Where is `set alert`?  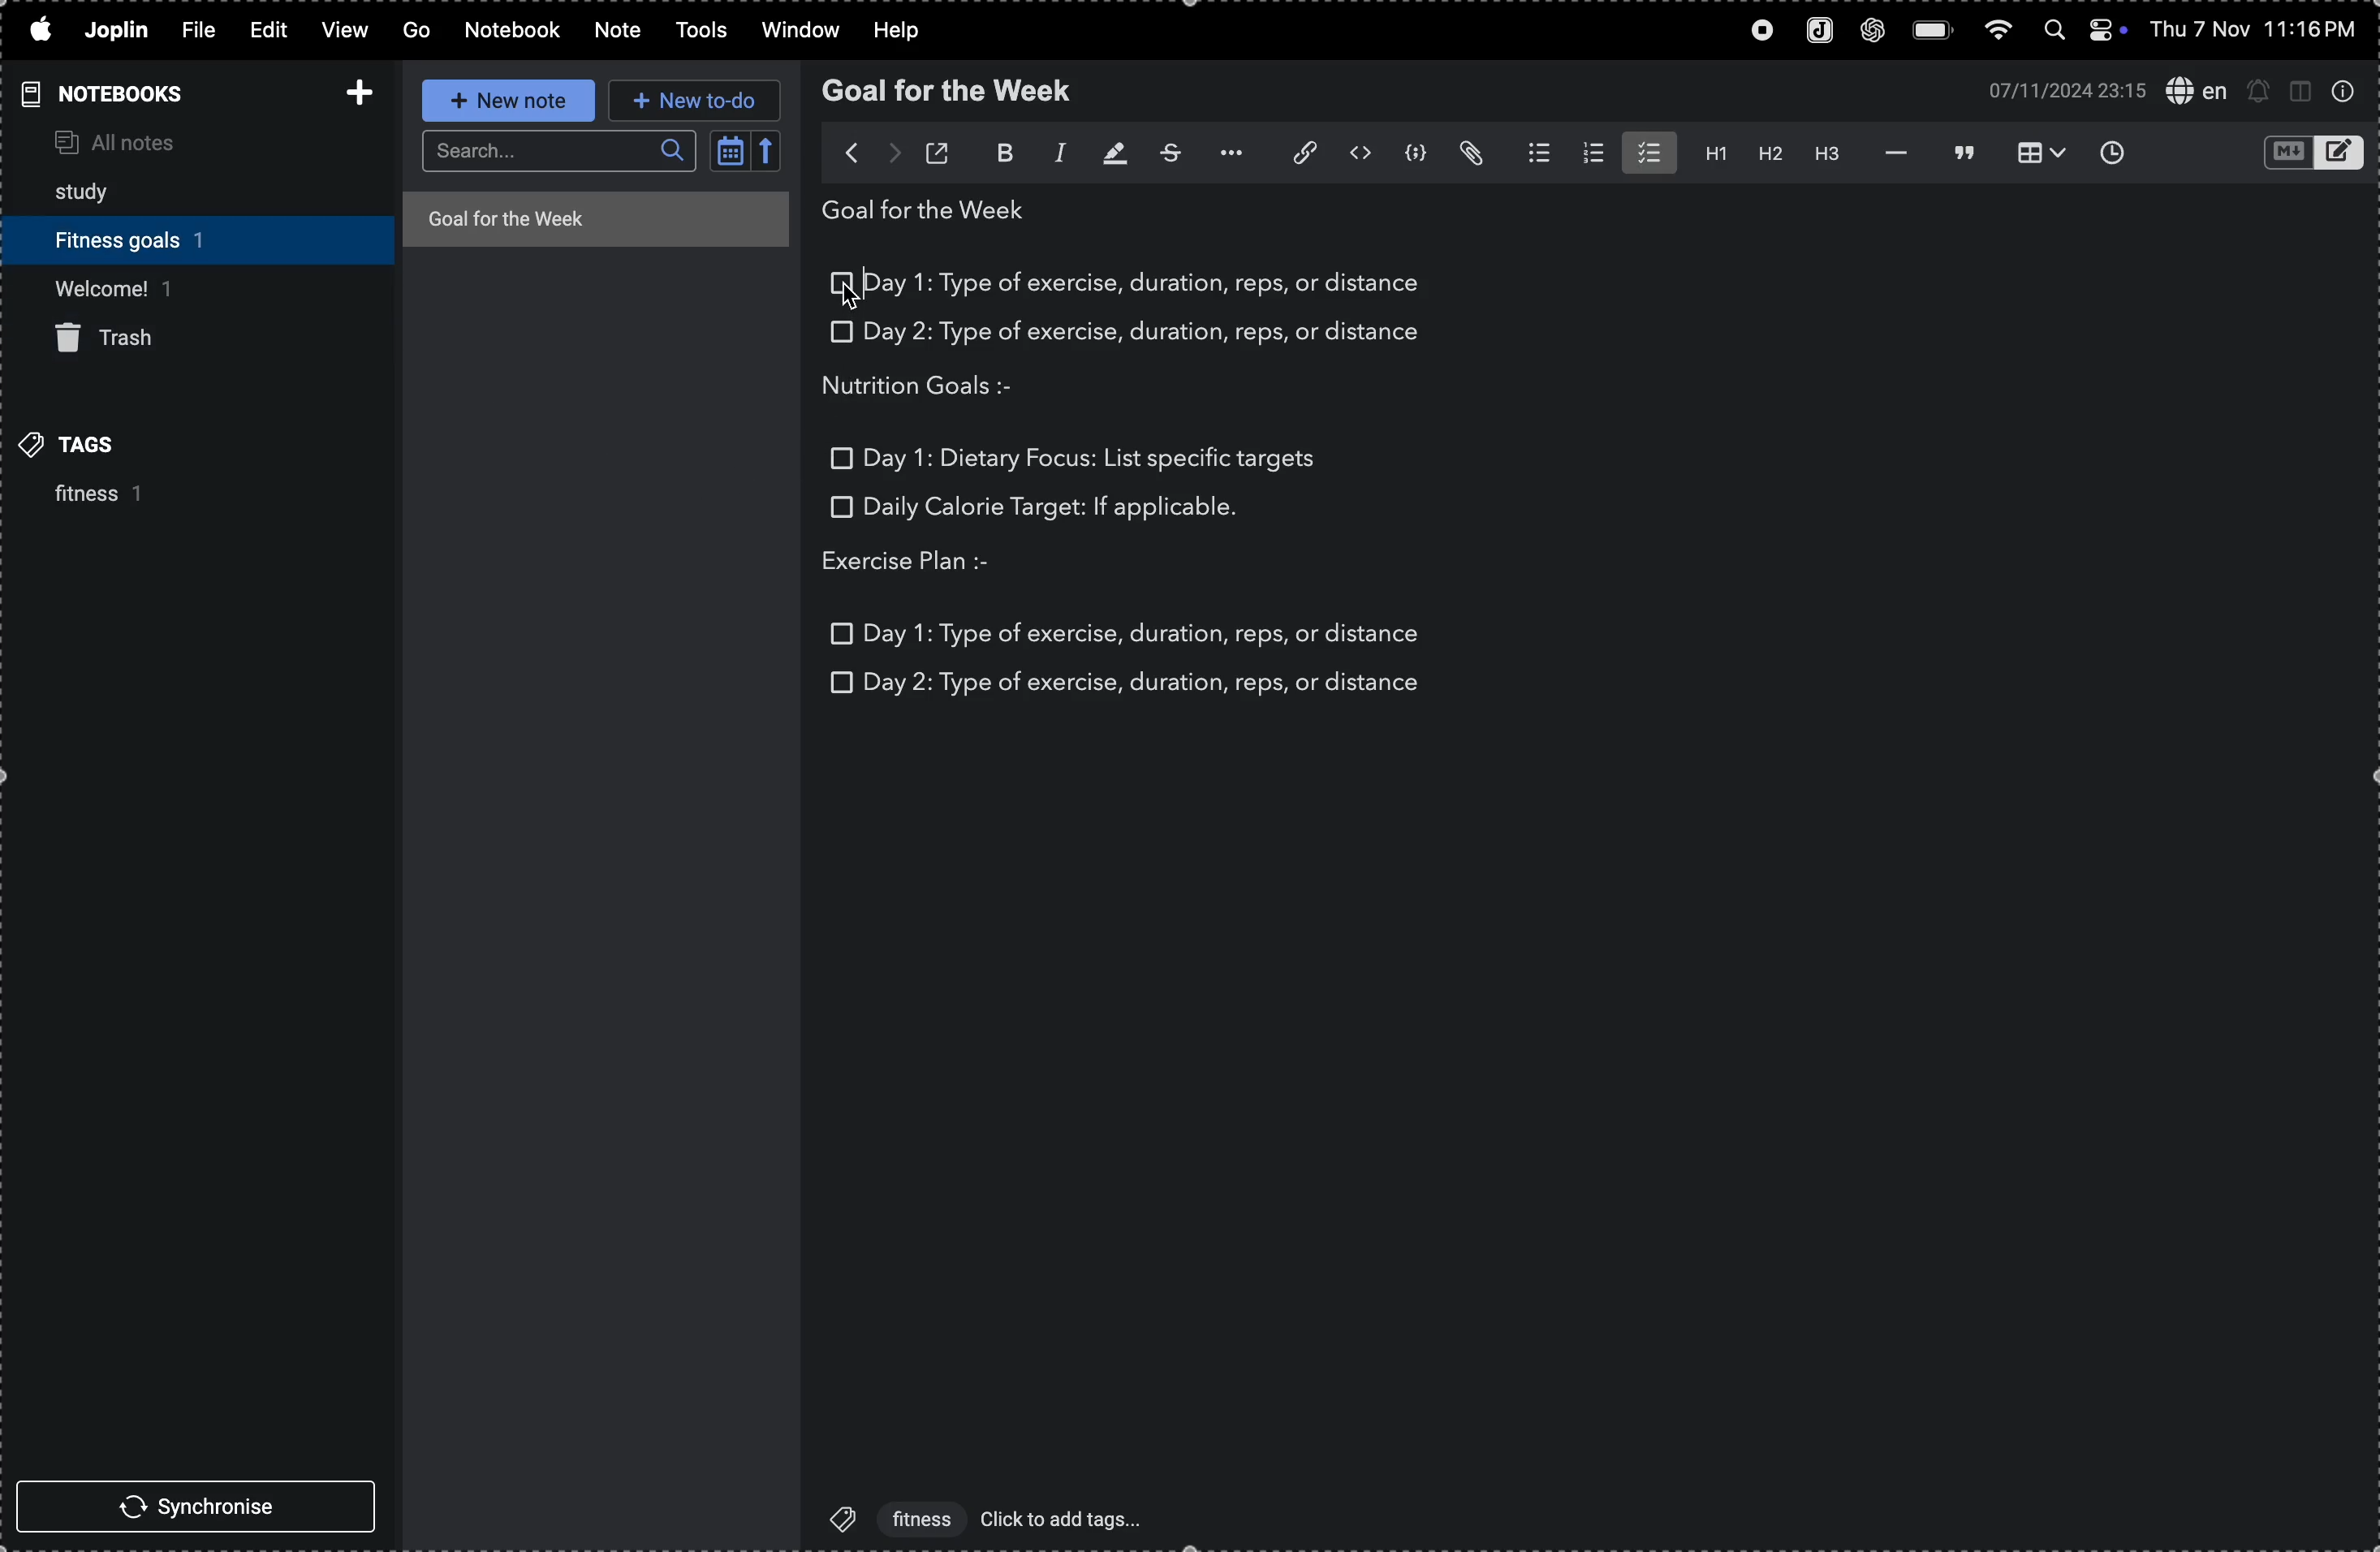
set alert is located at coordinates (2259, 91).